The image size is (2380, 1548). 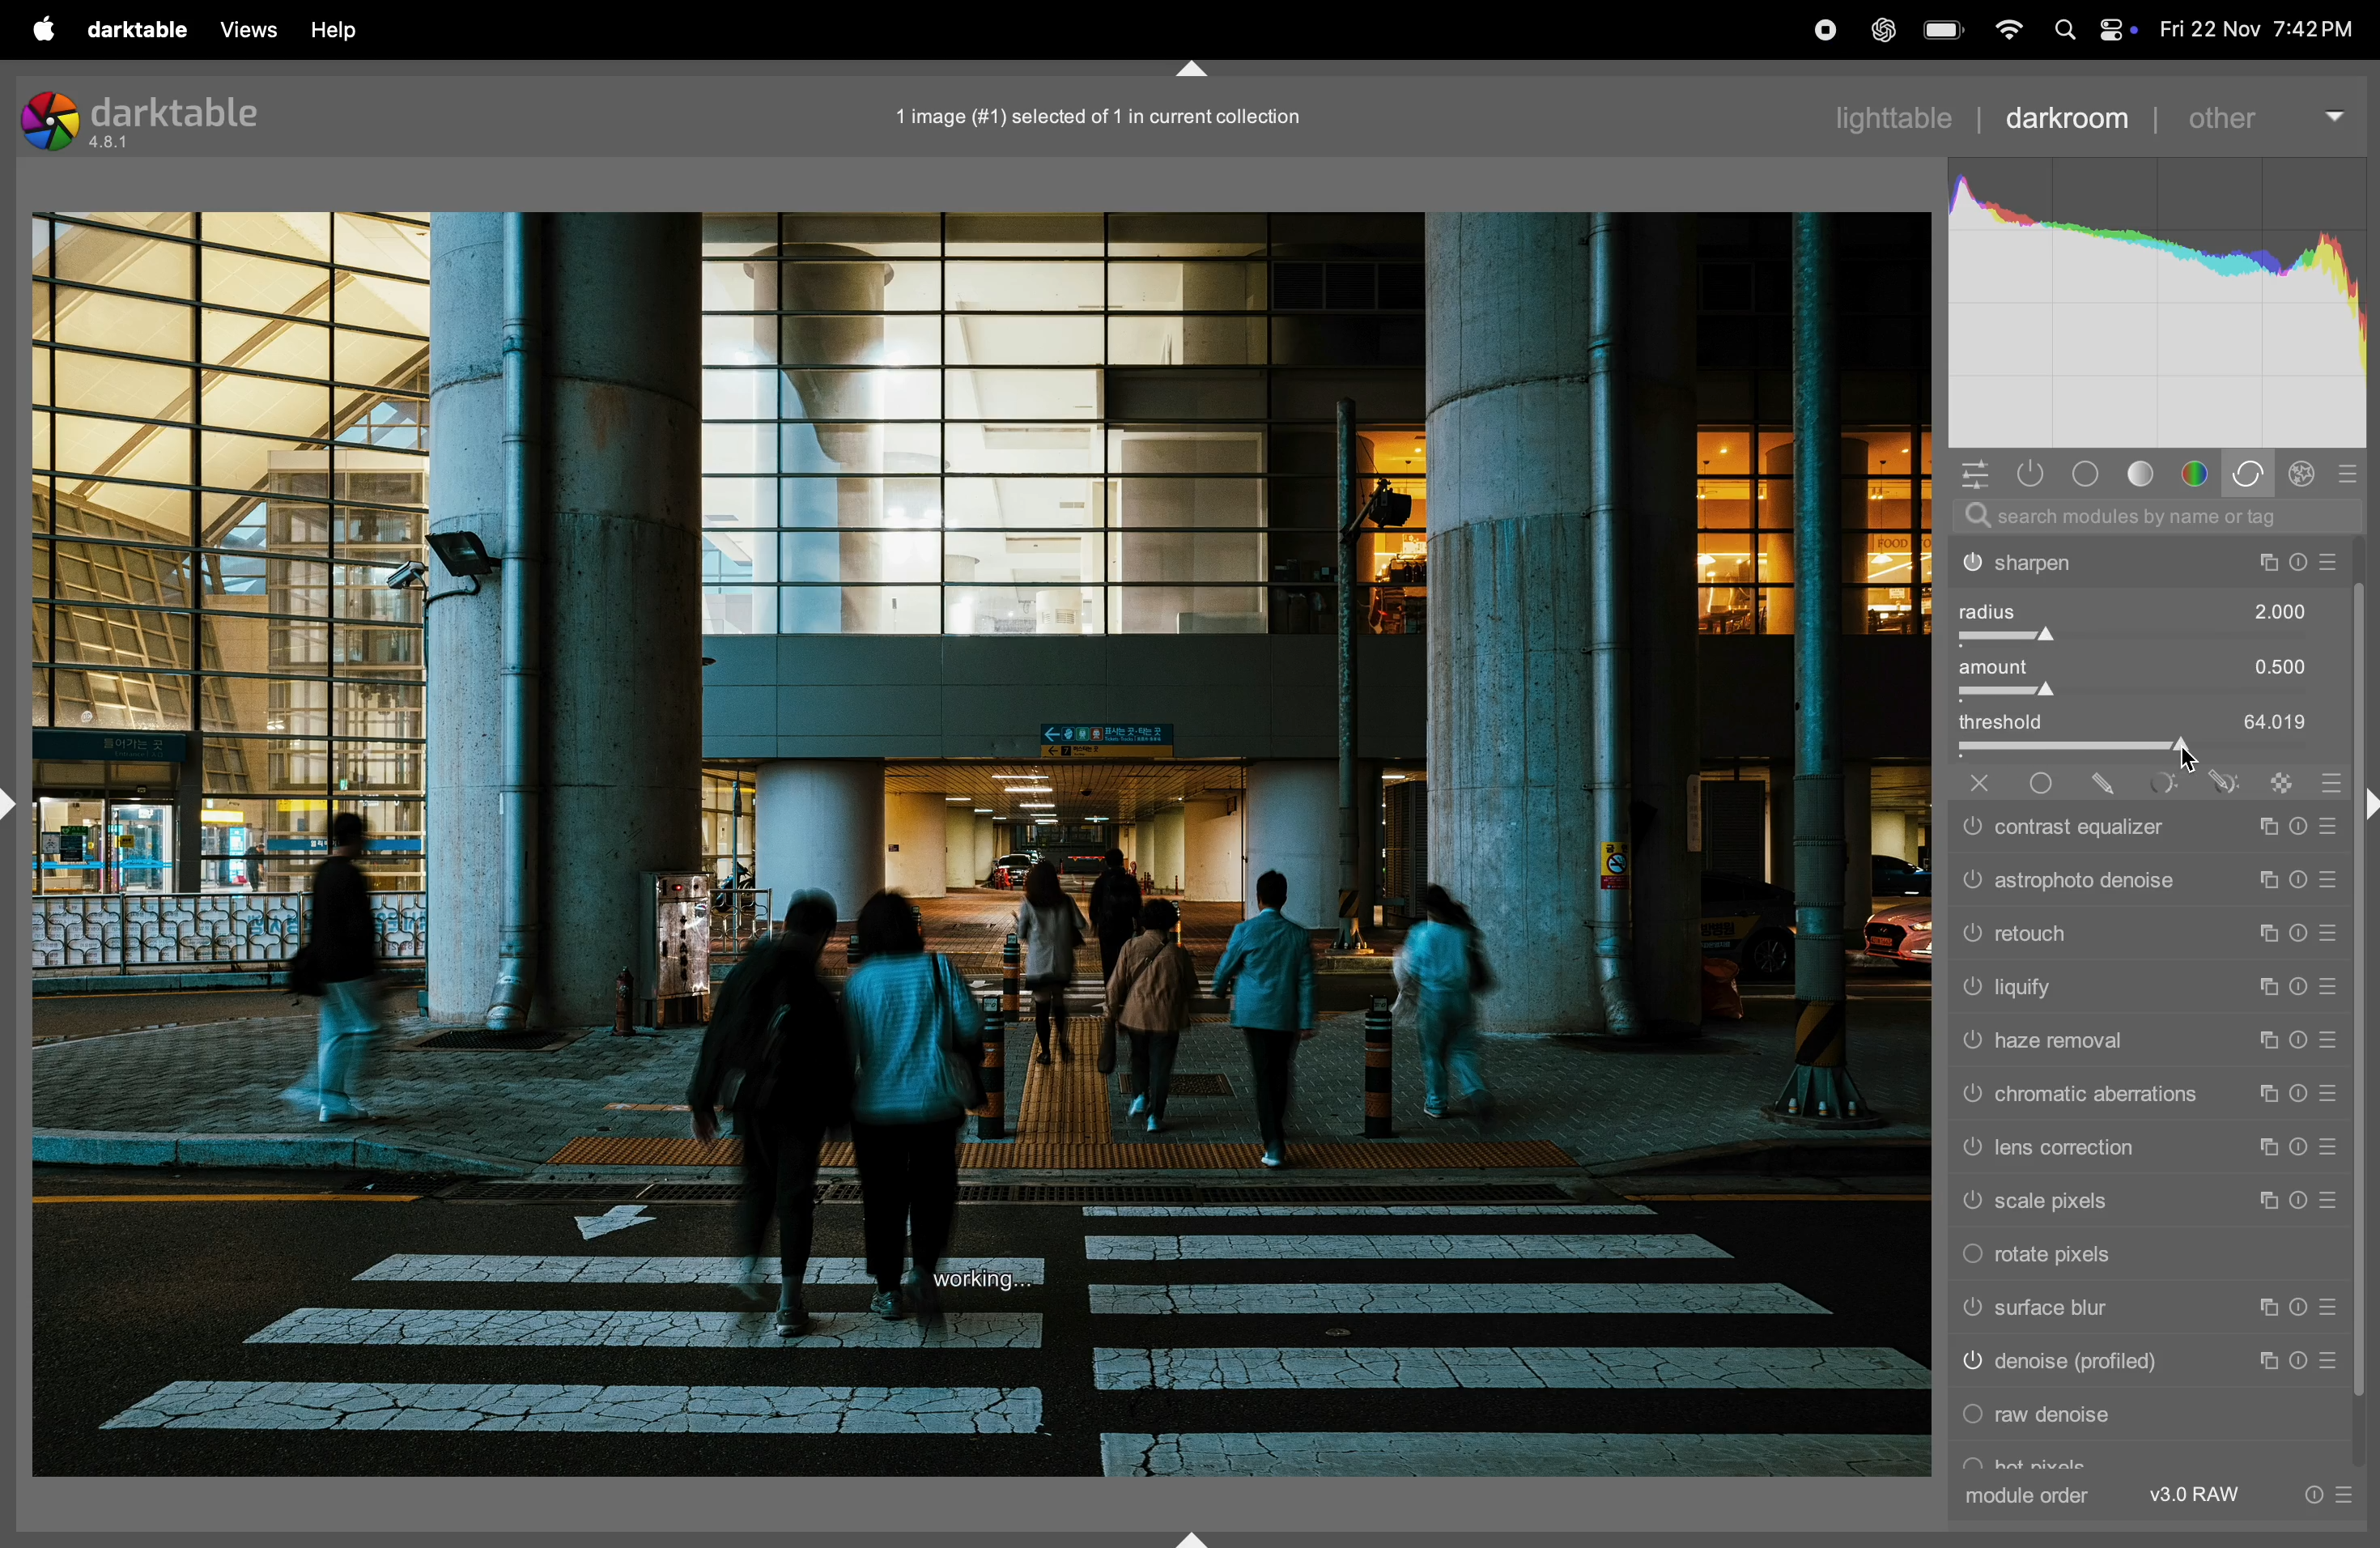 I want to click on darktable, so click(x=136, y=30).